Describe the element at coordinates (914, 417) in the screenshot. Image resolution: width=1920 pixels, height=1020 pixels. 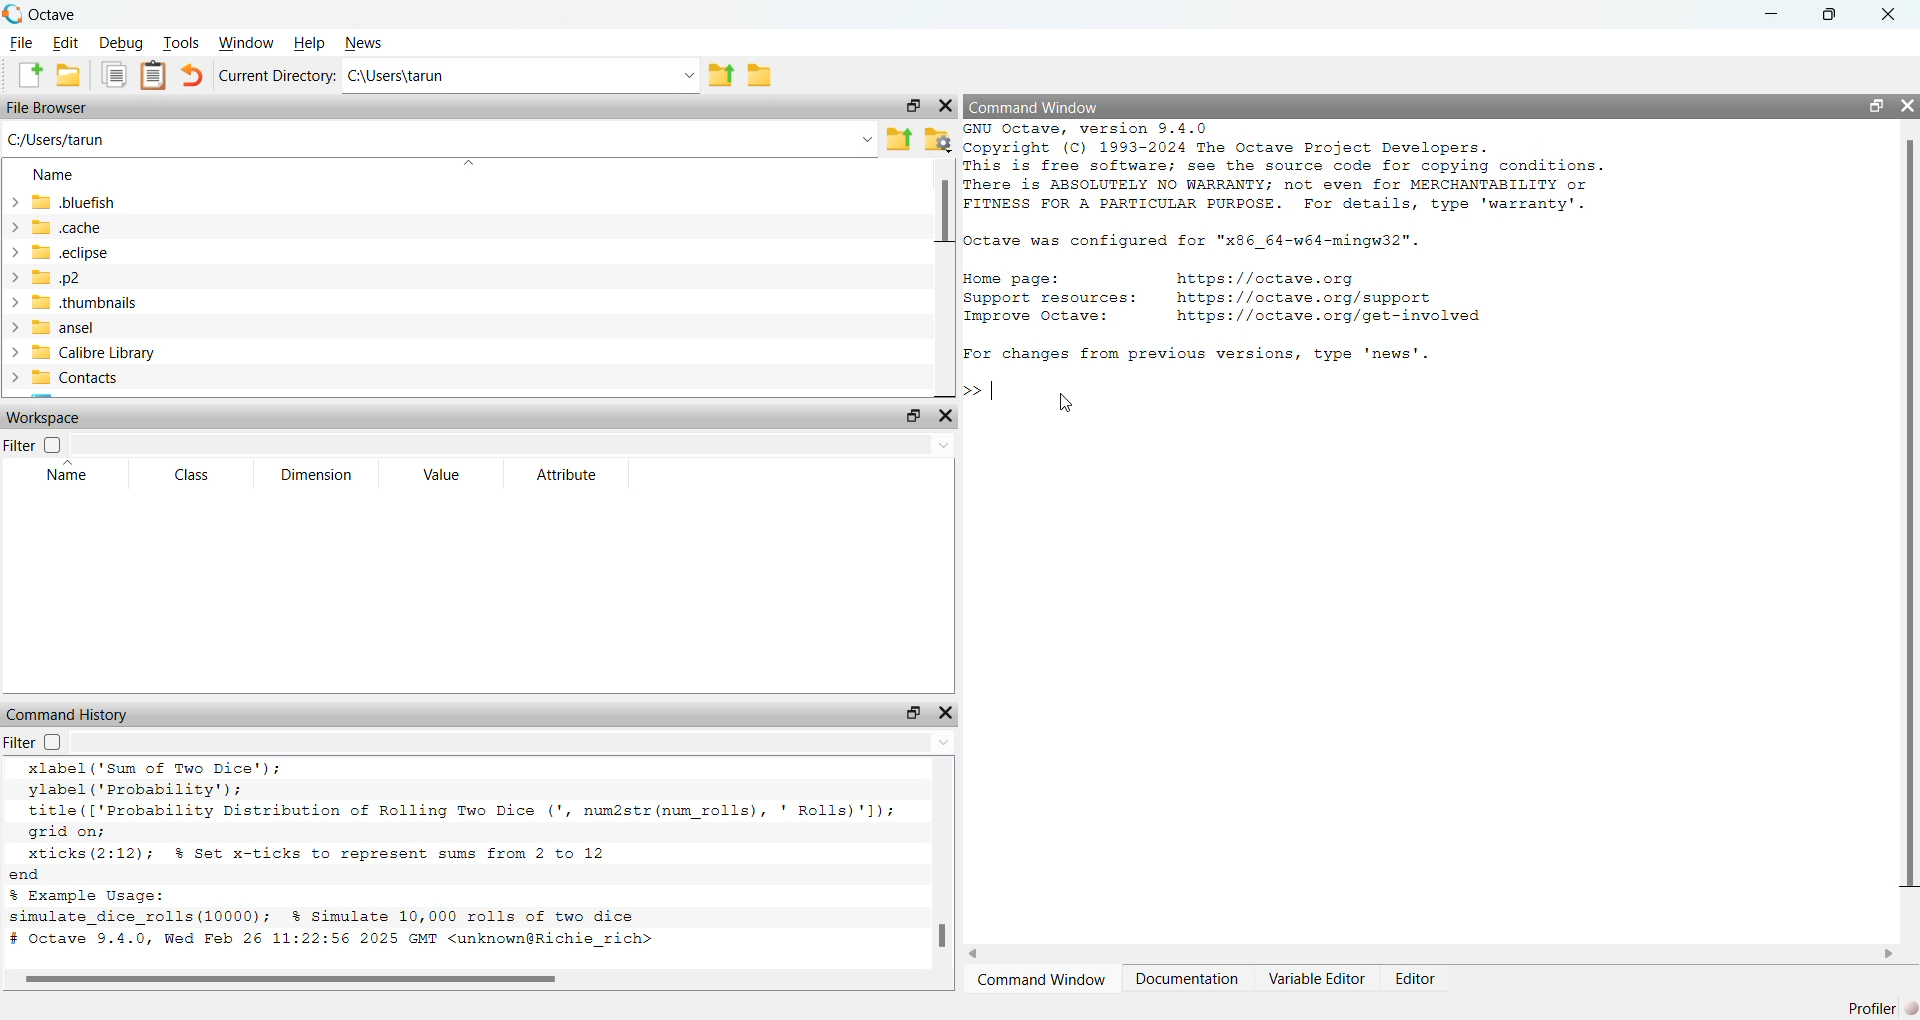
I see `Maximize` at that location.